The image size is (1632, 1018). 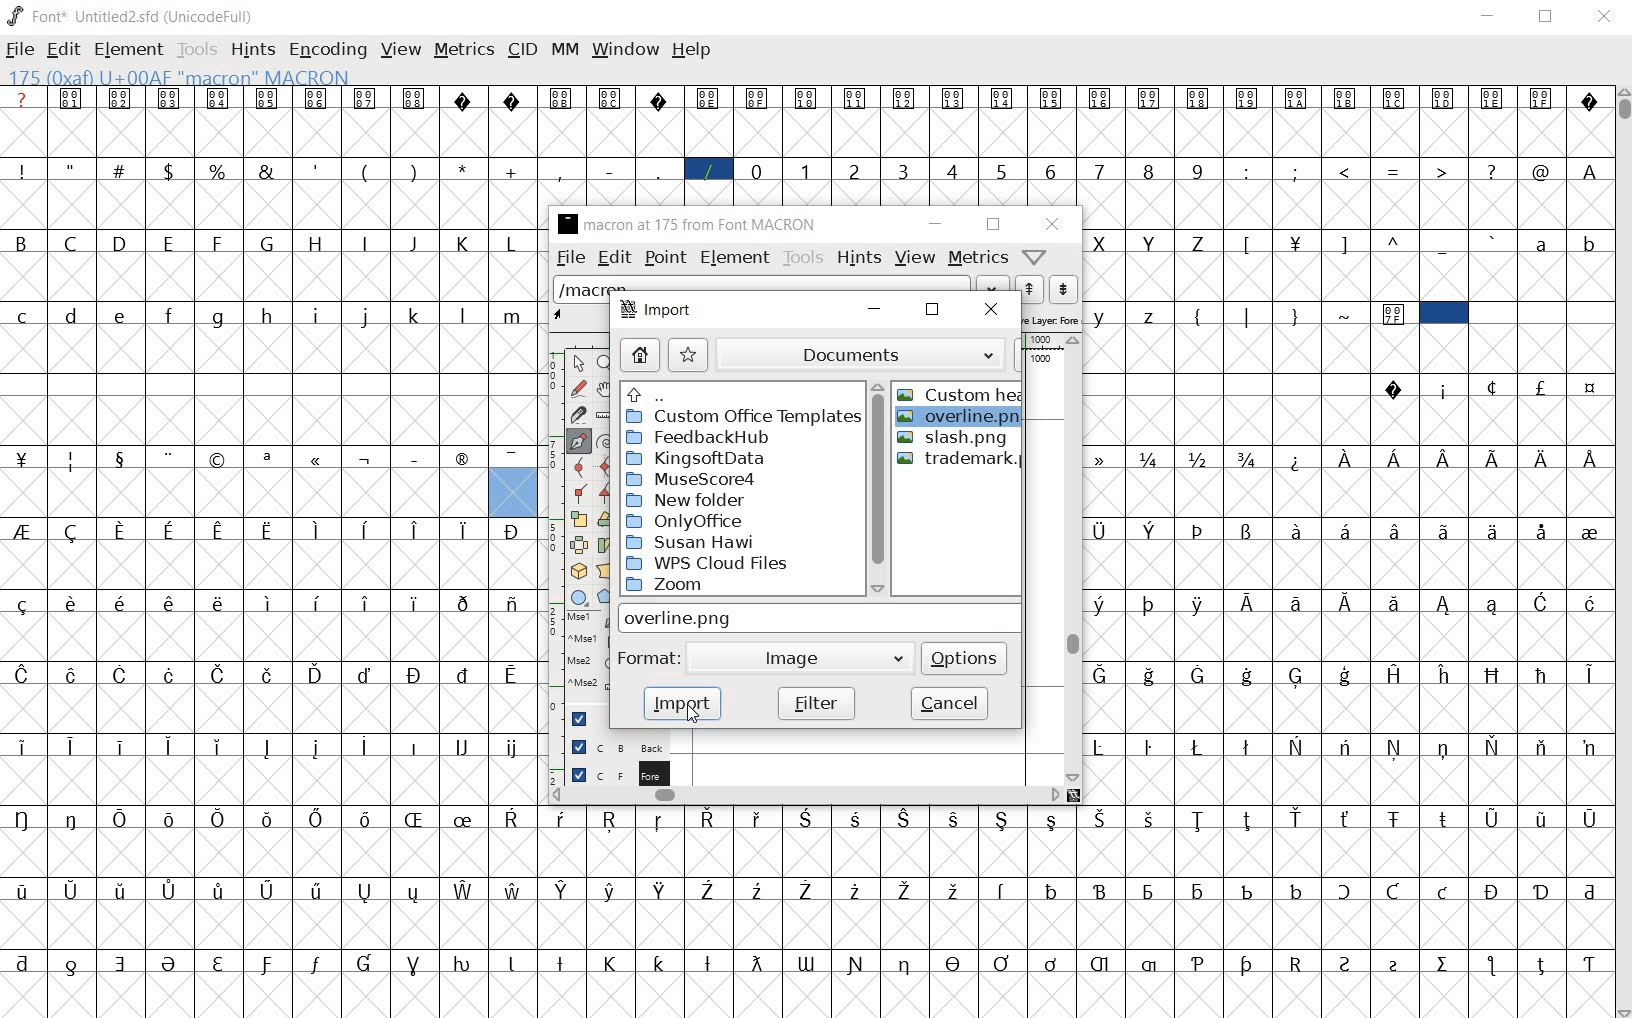 I want to click on Symbol, so click(x=415, y=674).